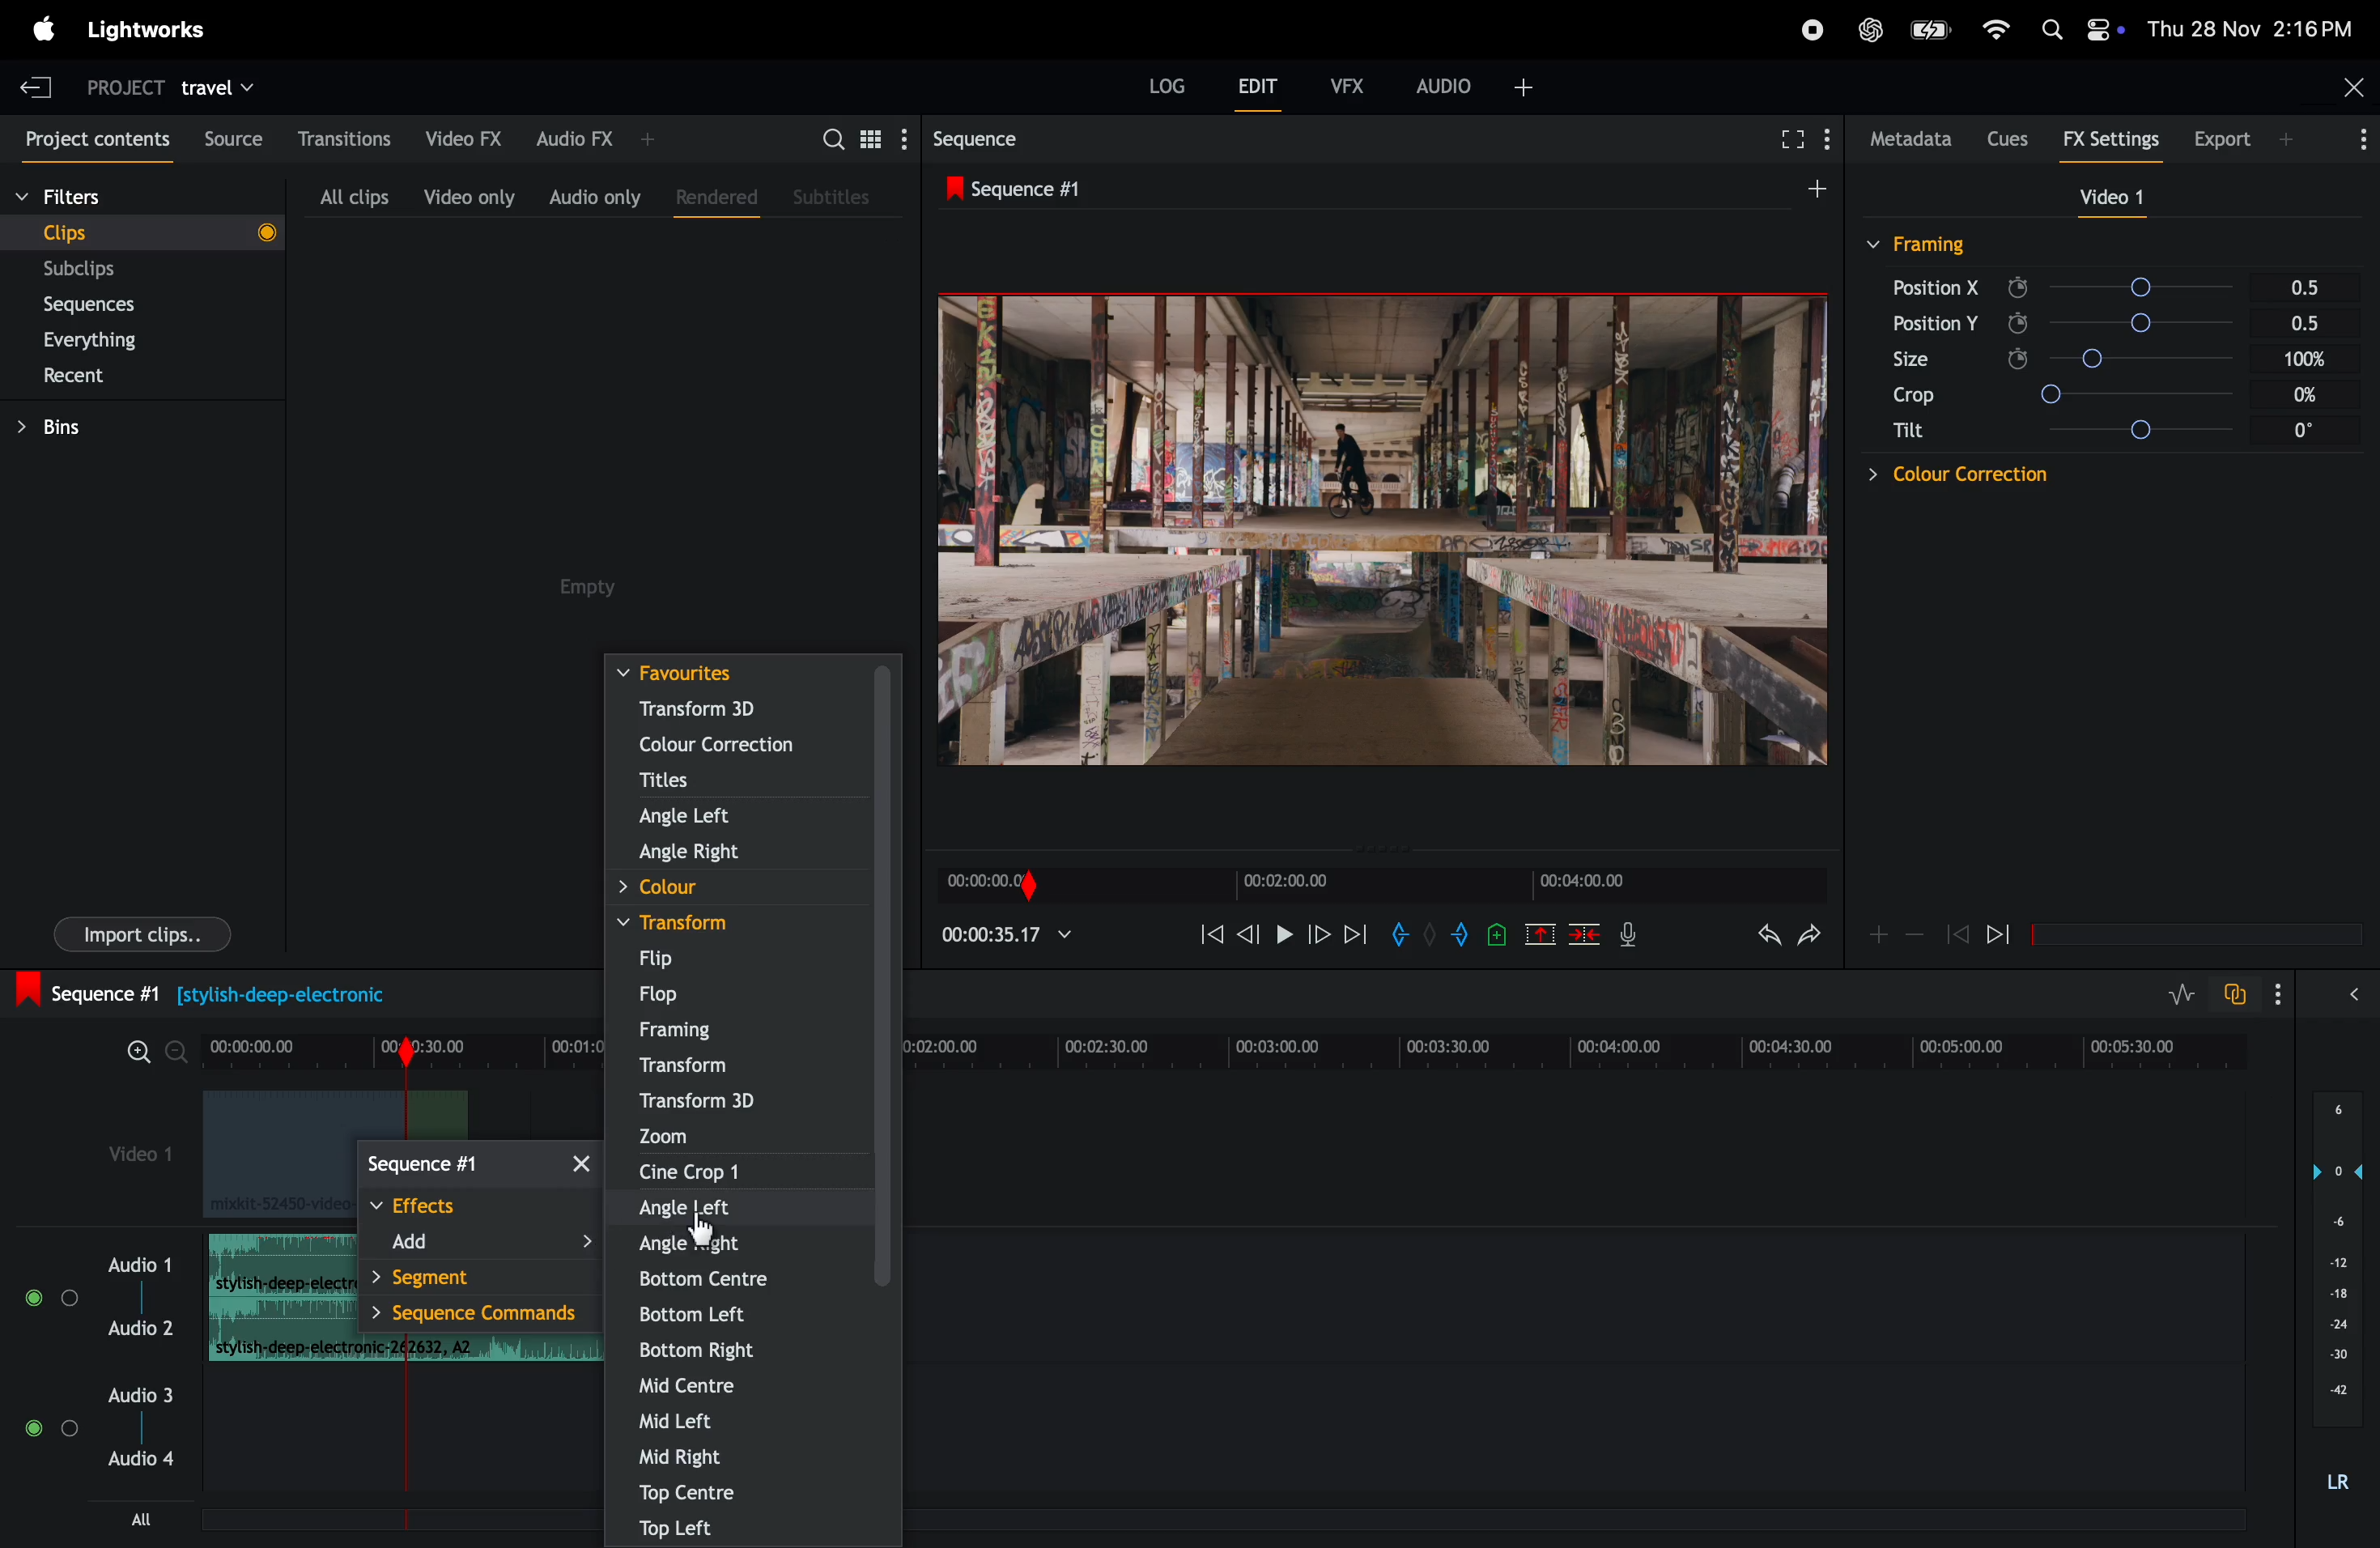  What do you see at coordinates (124, 1152) in the screenshot?
I see `video1` at bounding box center [124, 1152].